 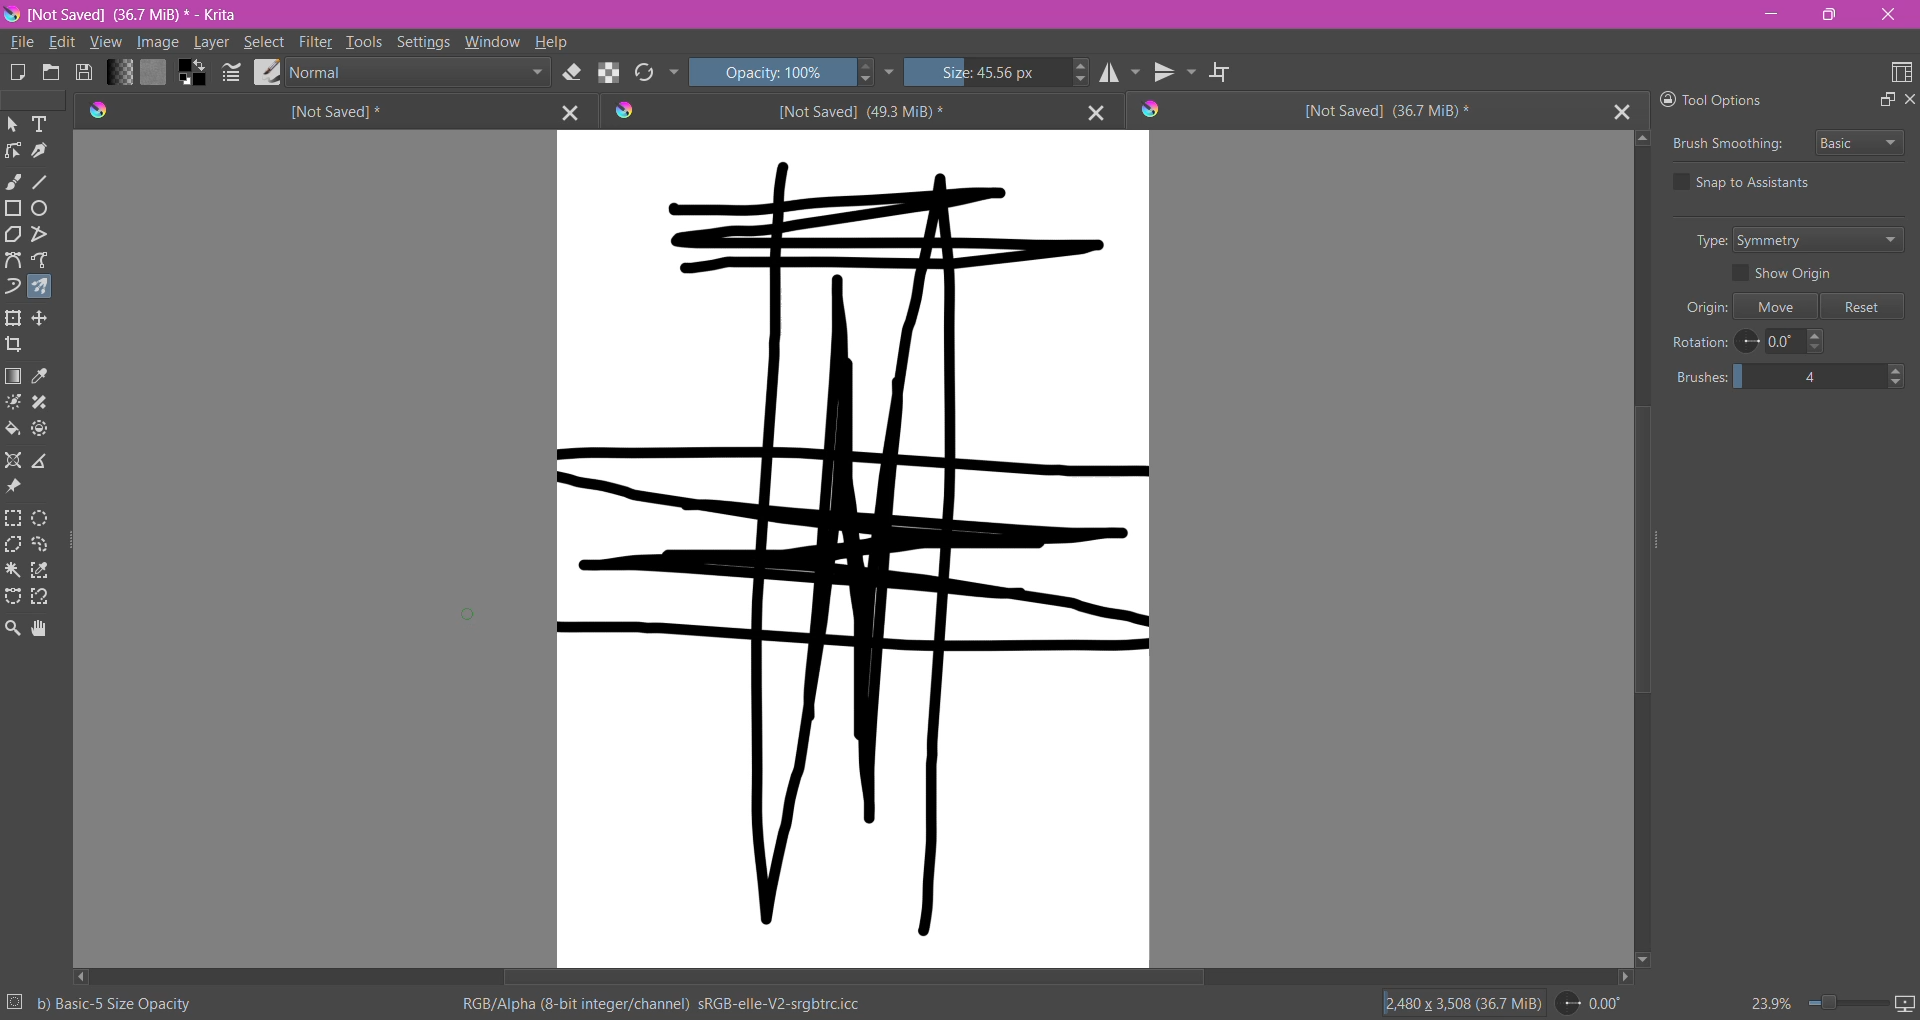 What do you see at coordinates (416, 72) in the screenshot?
I see `Blending Mode` at bounding box center [416, 72].